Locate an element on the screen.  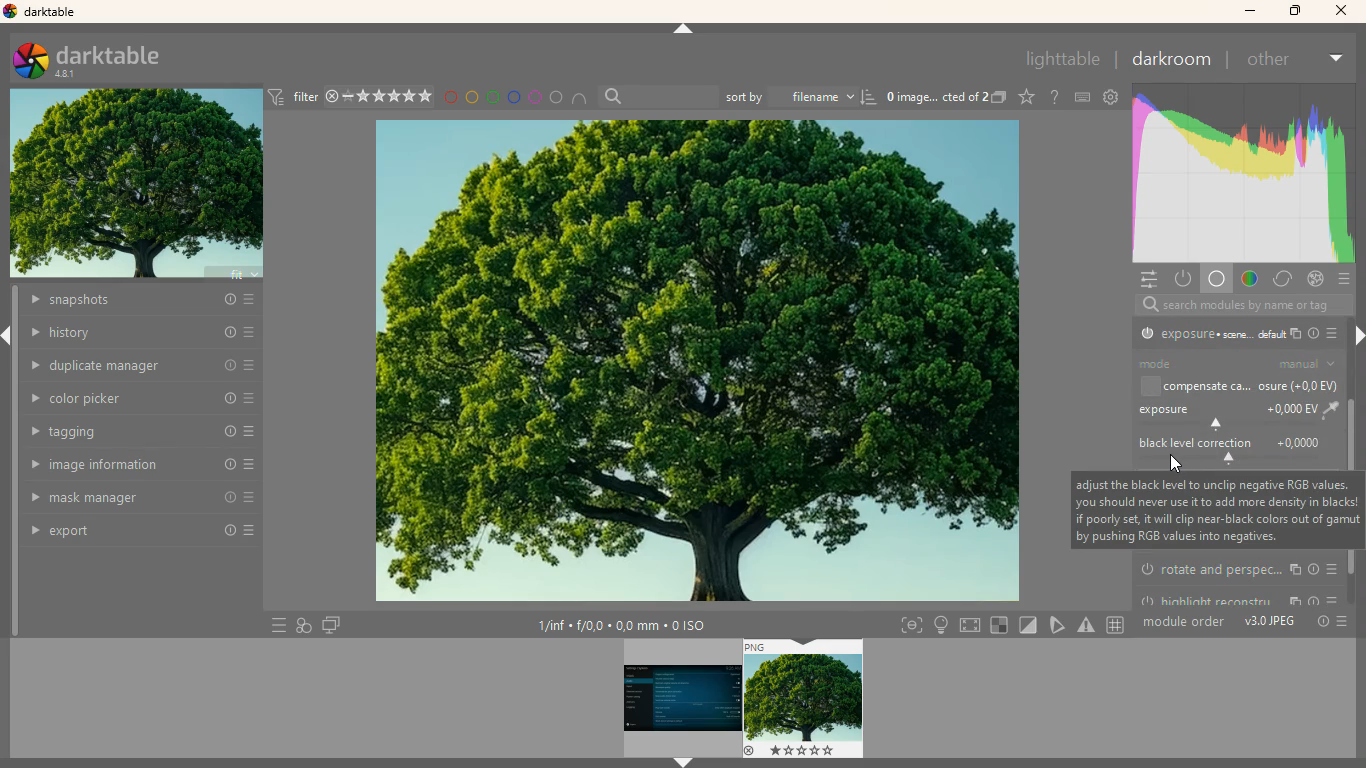
blue circle is located at coordinates (513, 96).